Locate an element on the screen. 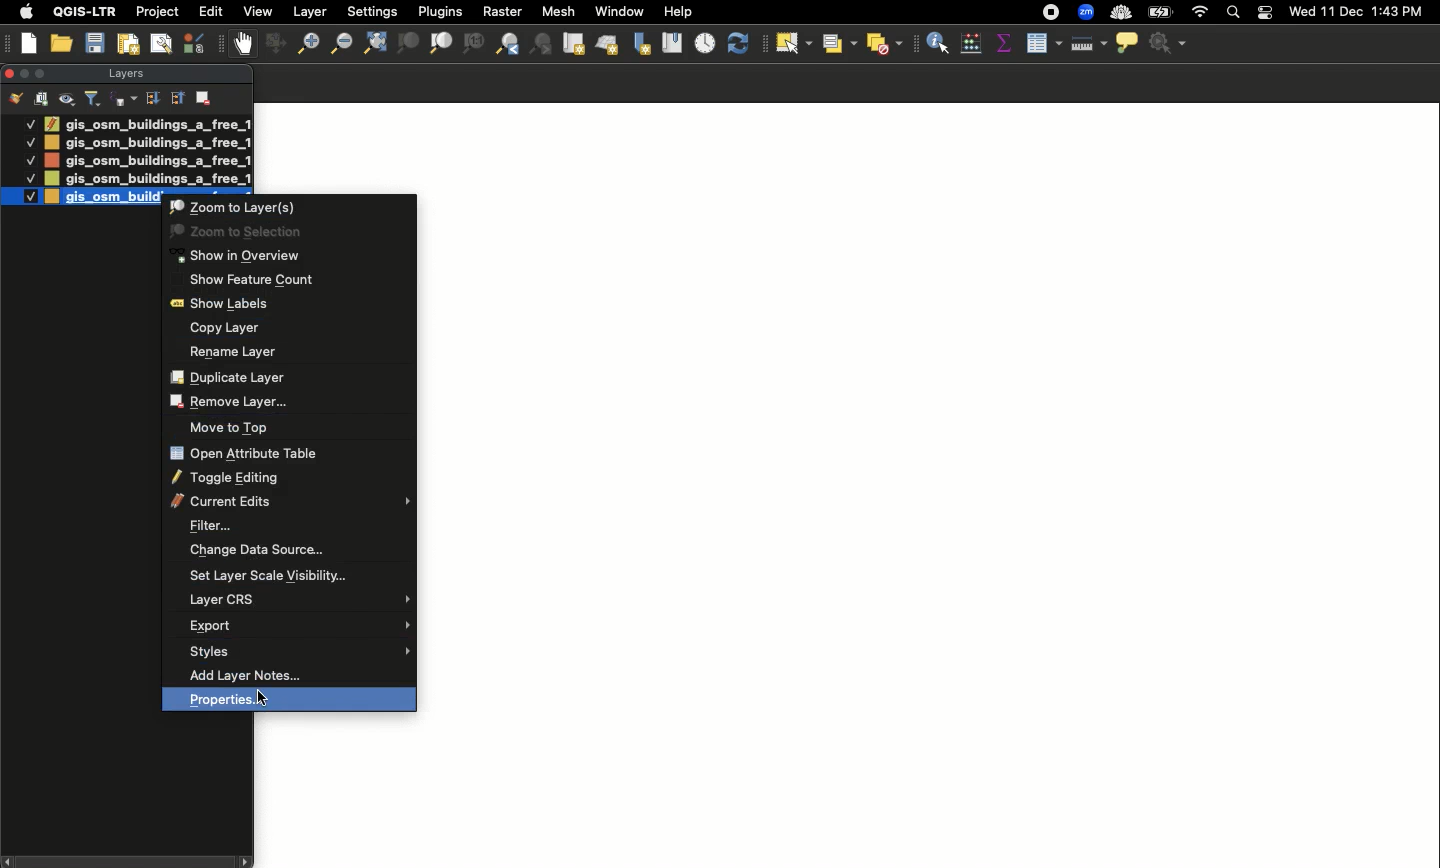 The width and height of the screenshot is (1440, 868). 1:43 PM is located at coordinates (1400, 11).